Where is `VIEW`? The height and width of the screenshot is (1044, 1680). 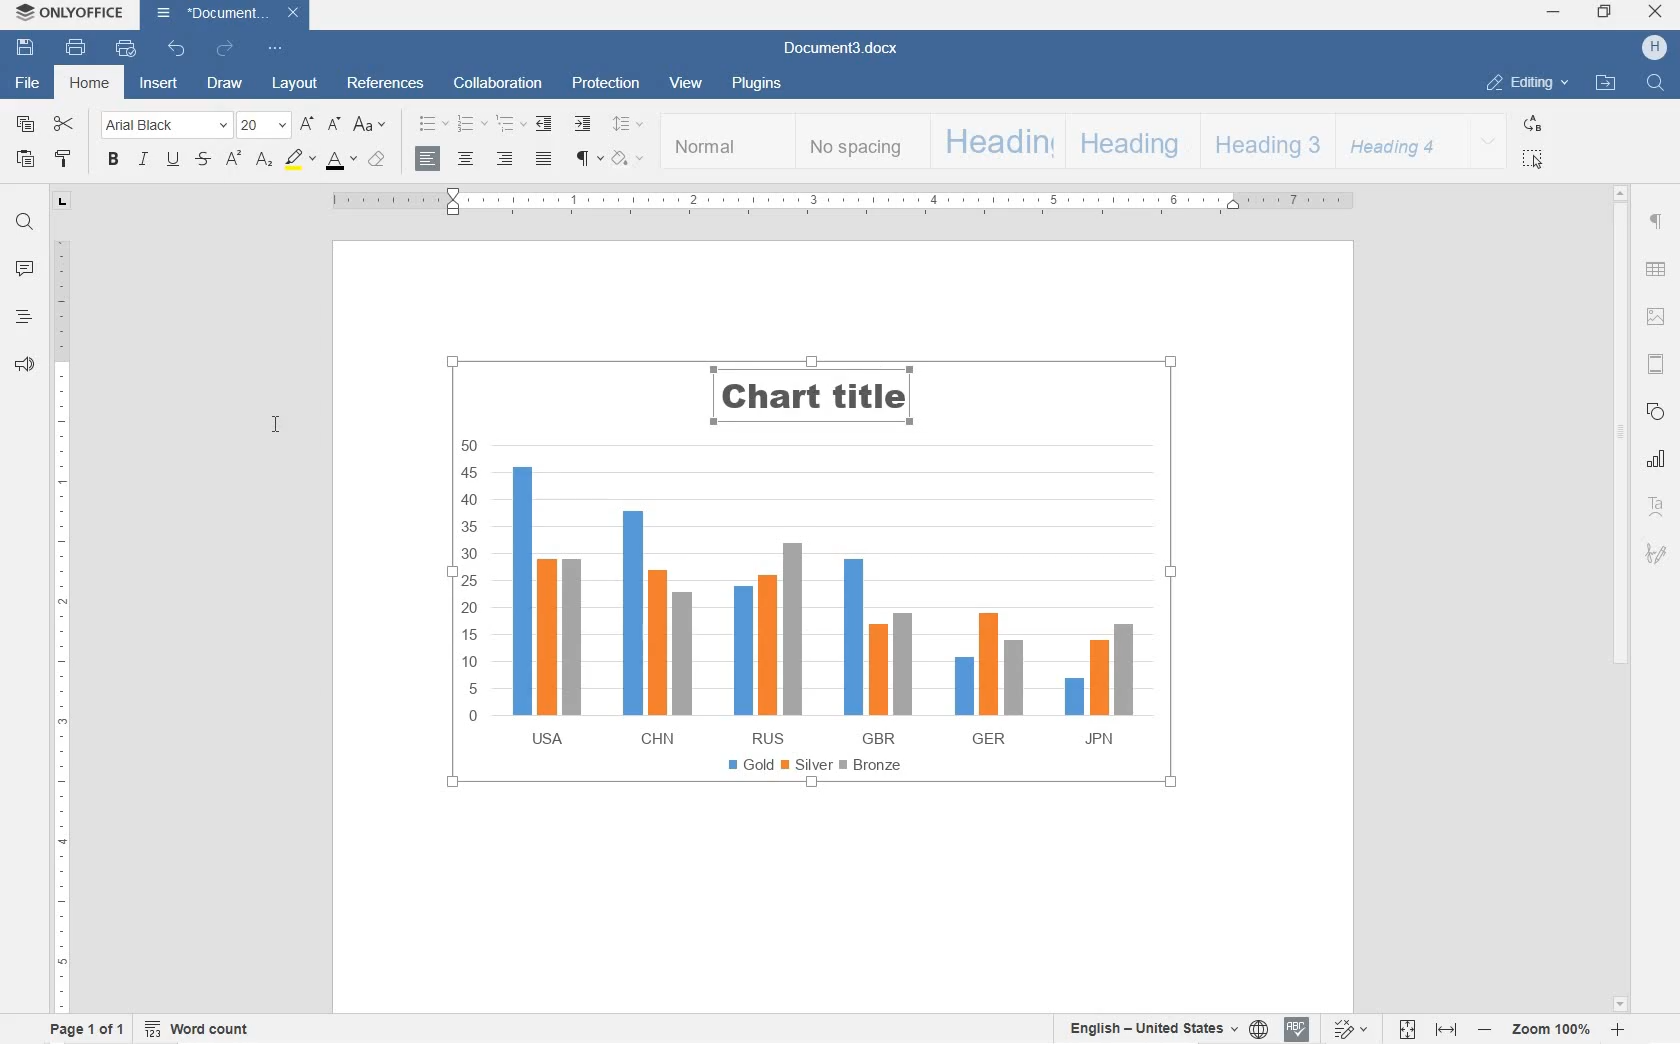 VIEW is located at coordinates (688, 85).